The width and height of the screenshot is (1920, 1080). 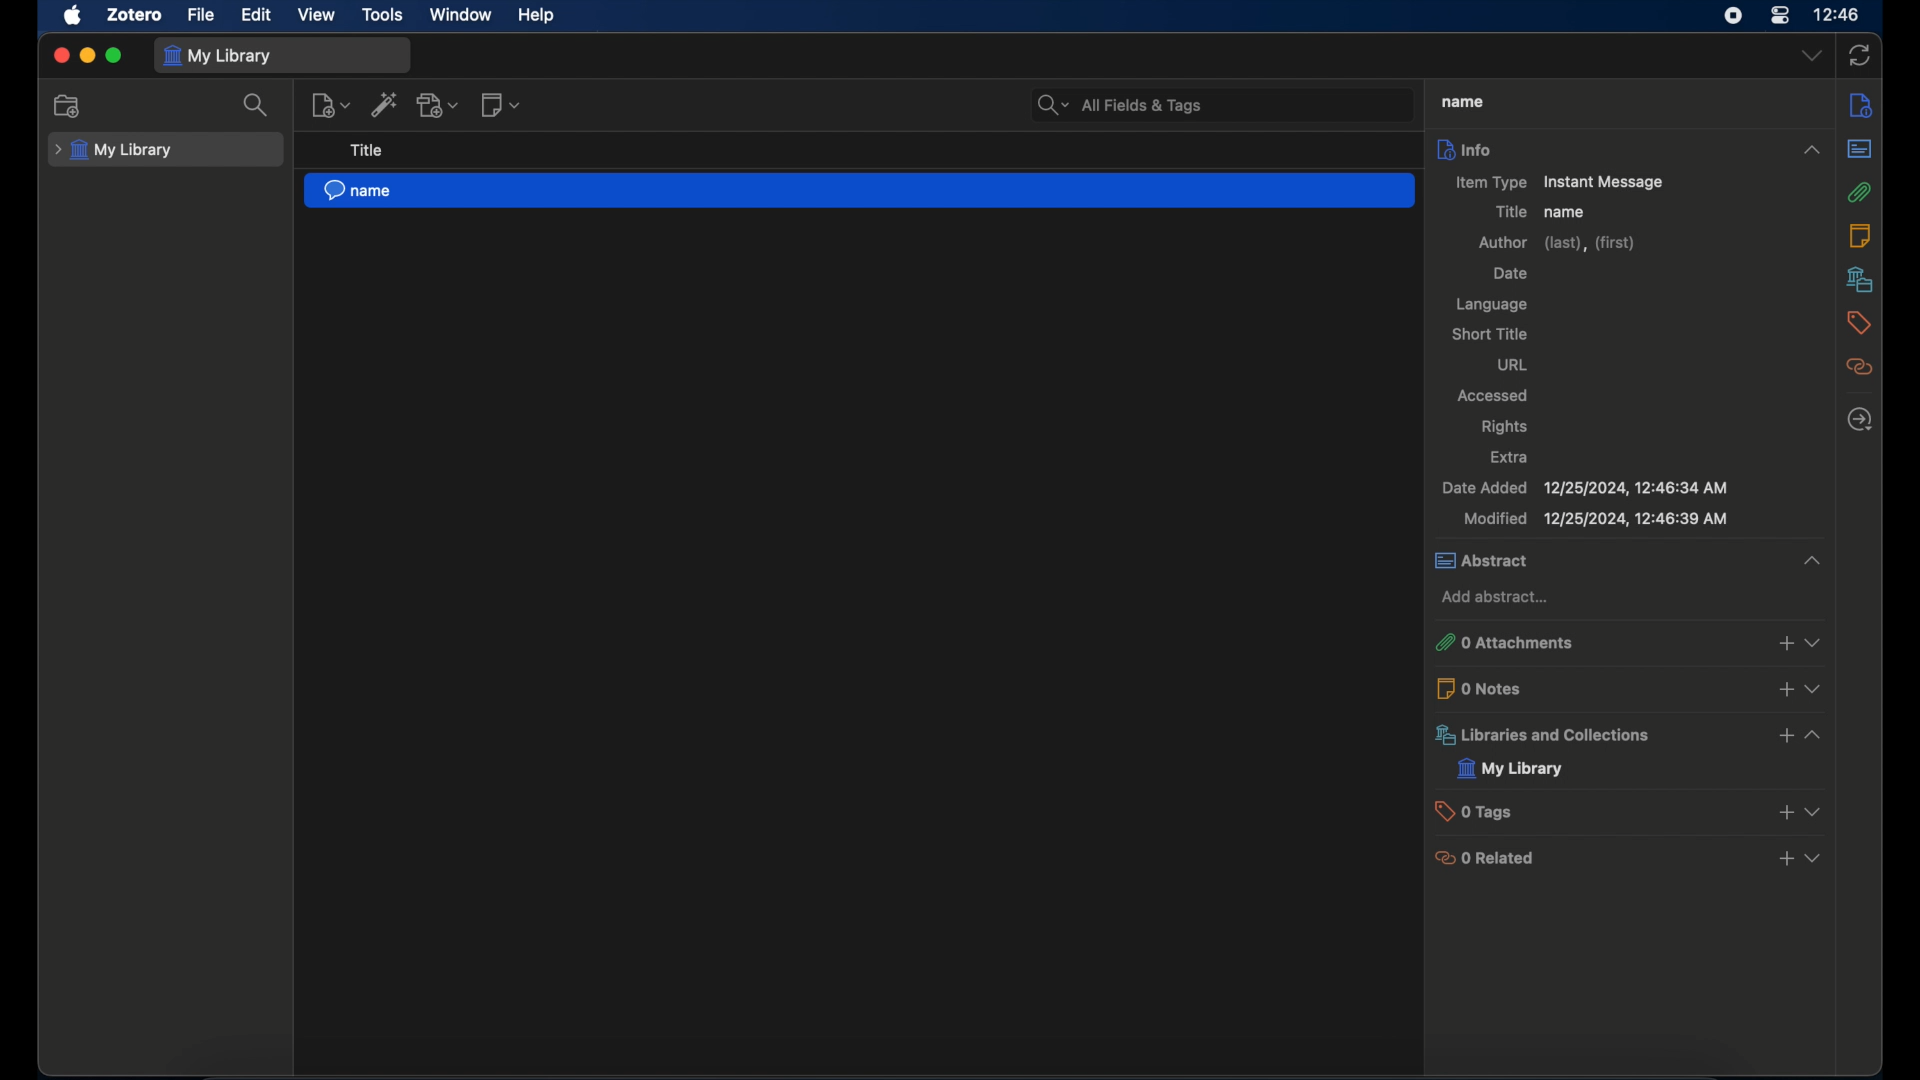 What do you see at coordinates (1596, 519) in the screenshot?
I see `modified` at bounding box center [1596, 519].